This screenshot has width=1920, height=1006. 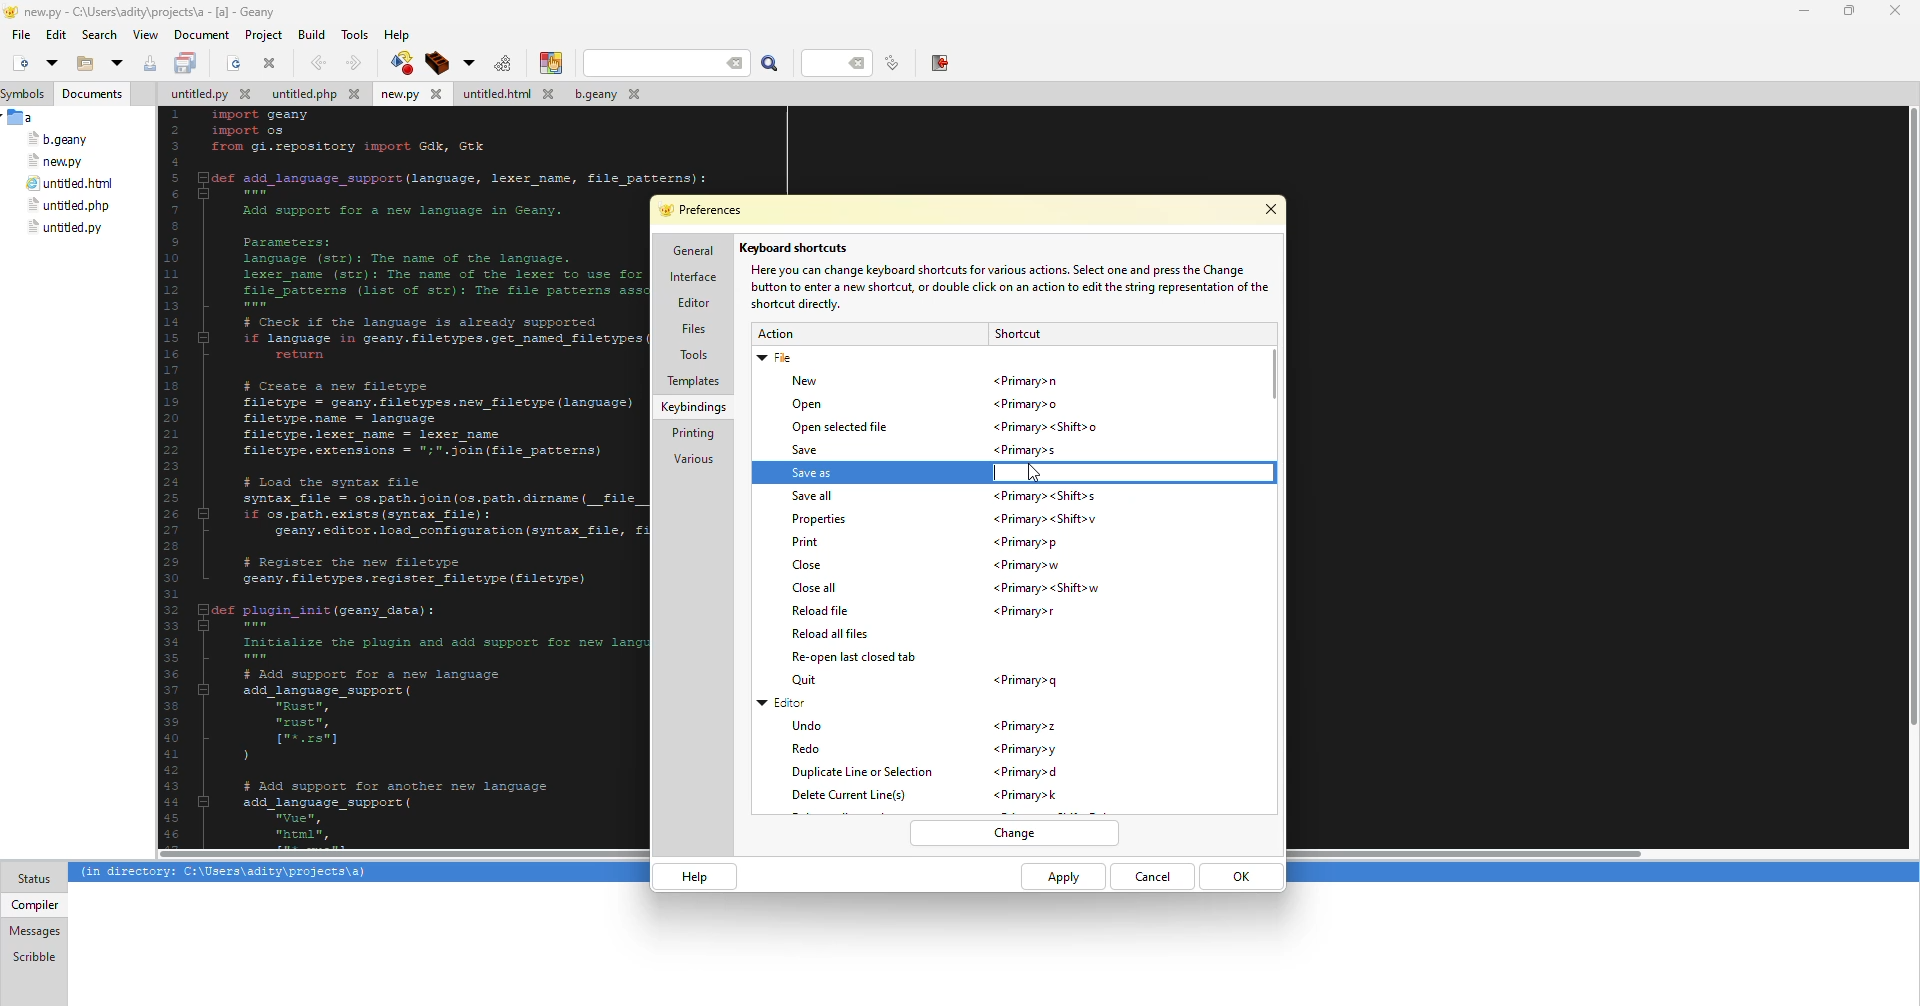 What do you see at coordinates (1025, 542) in the screenshot?
I see `shortcut` at bounding box center [1025, 542].